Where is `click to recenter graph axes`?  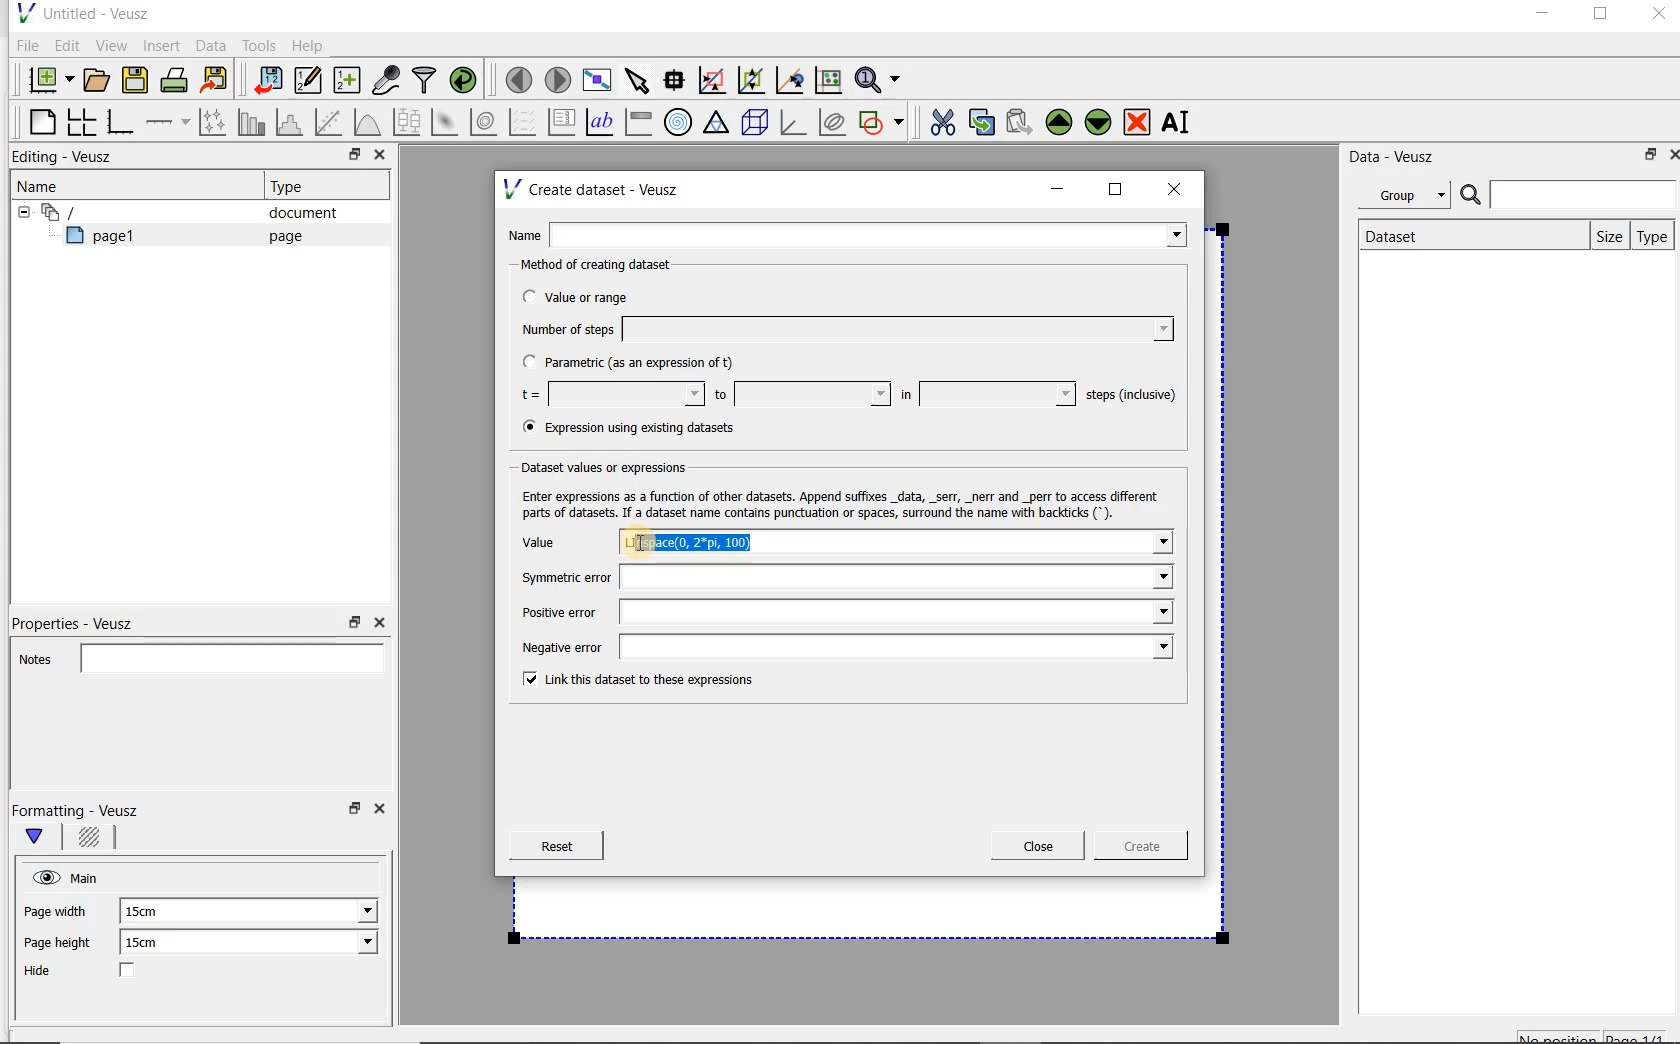
click to recenter graph axes is located at coordinates (791, 81).